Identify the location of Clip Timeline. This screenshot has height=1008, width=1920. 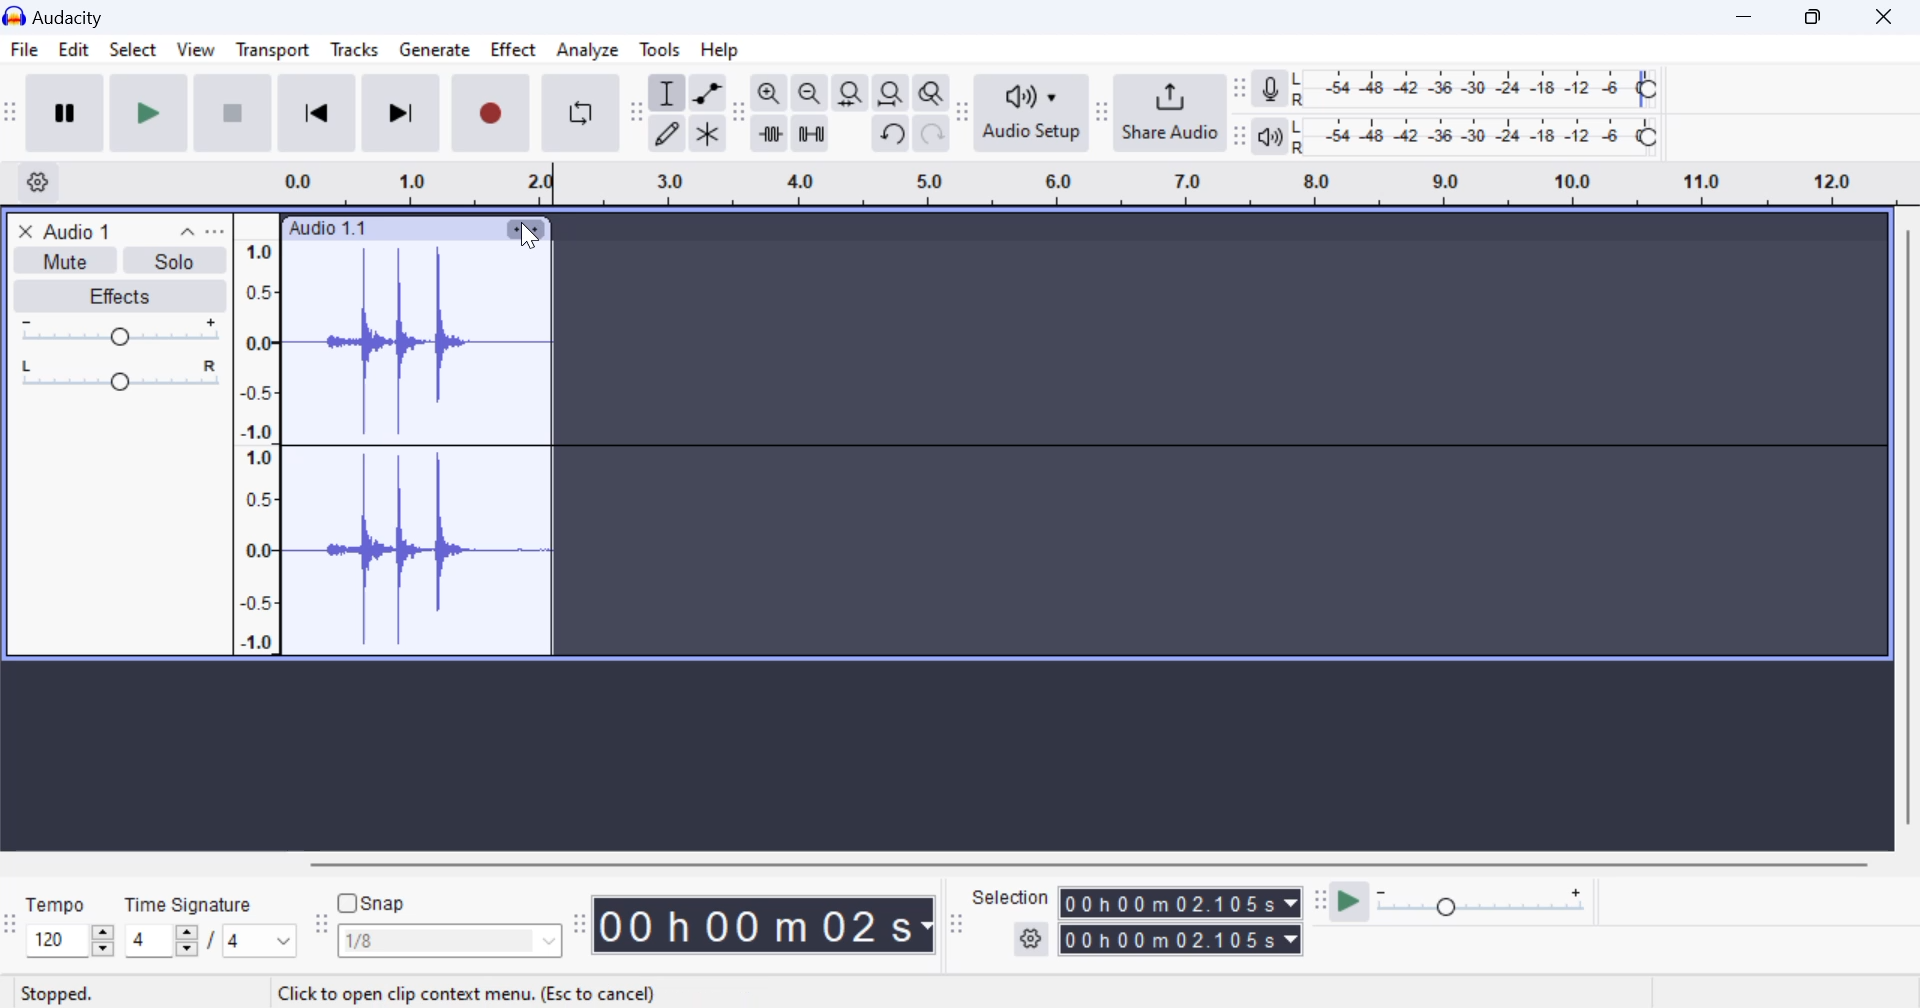
(1068, 186).